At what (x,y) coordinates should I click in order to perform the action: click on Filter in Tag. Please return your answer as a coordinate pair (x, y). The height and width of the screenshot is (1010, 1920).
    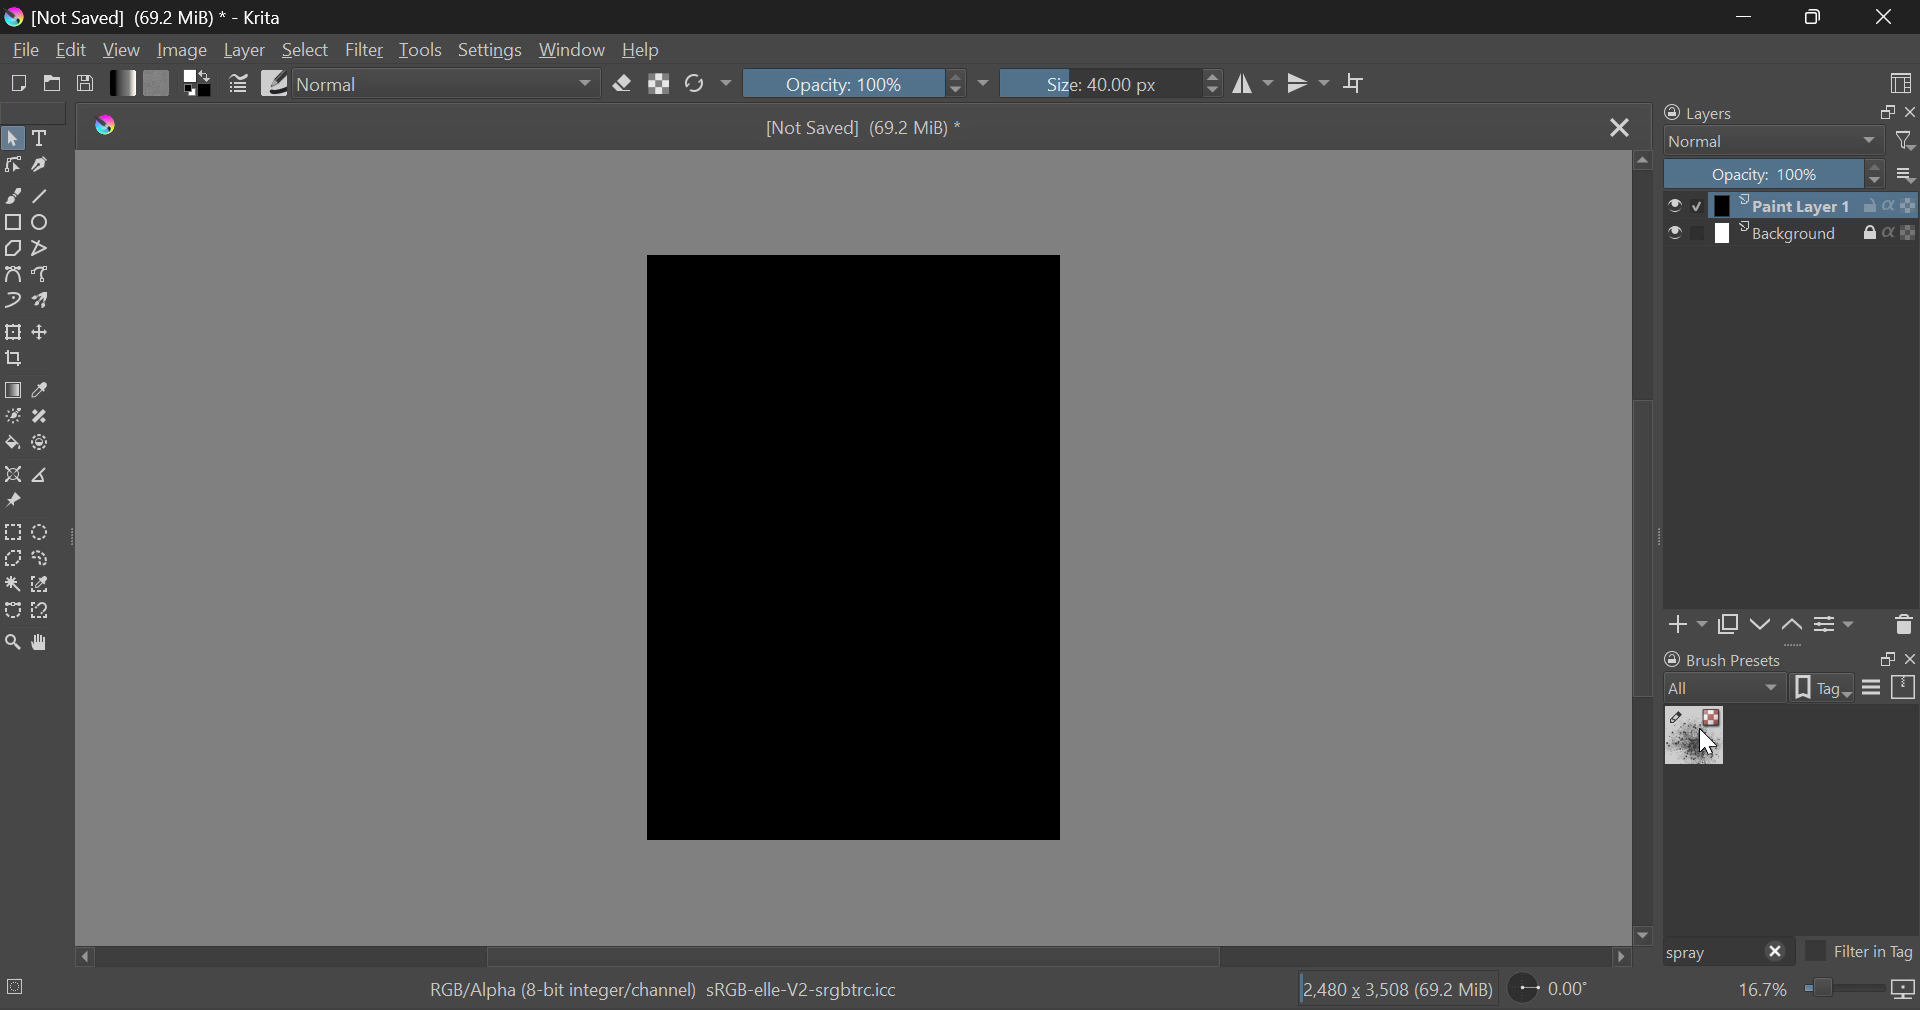
    Looking at the image, I should click on (1860, 954).